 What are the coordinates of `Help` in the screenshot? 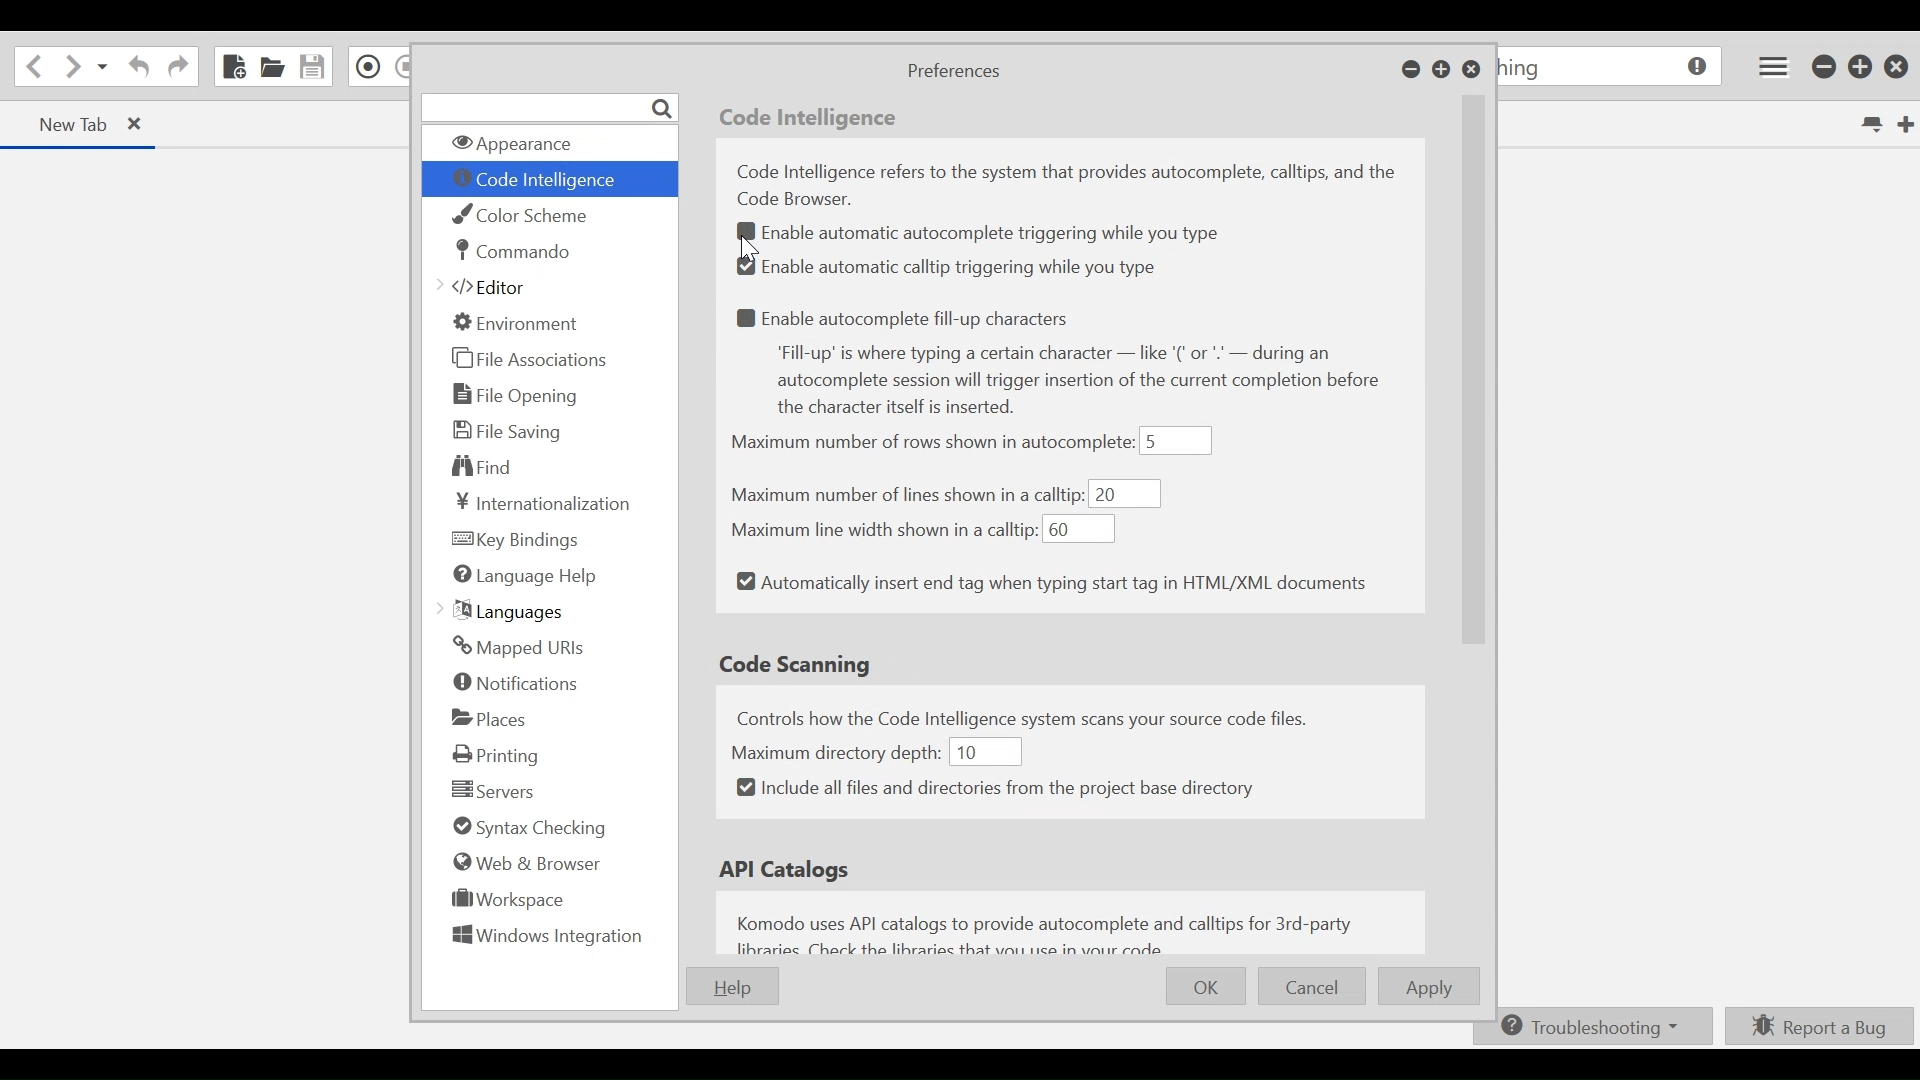 It's located at (731, 986).